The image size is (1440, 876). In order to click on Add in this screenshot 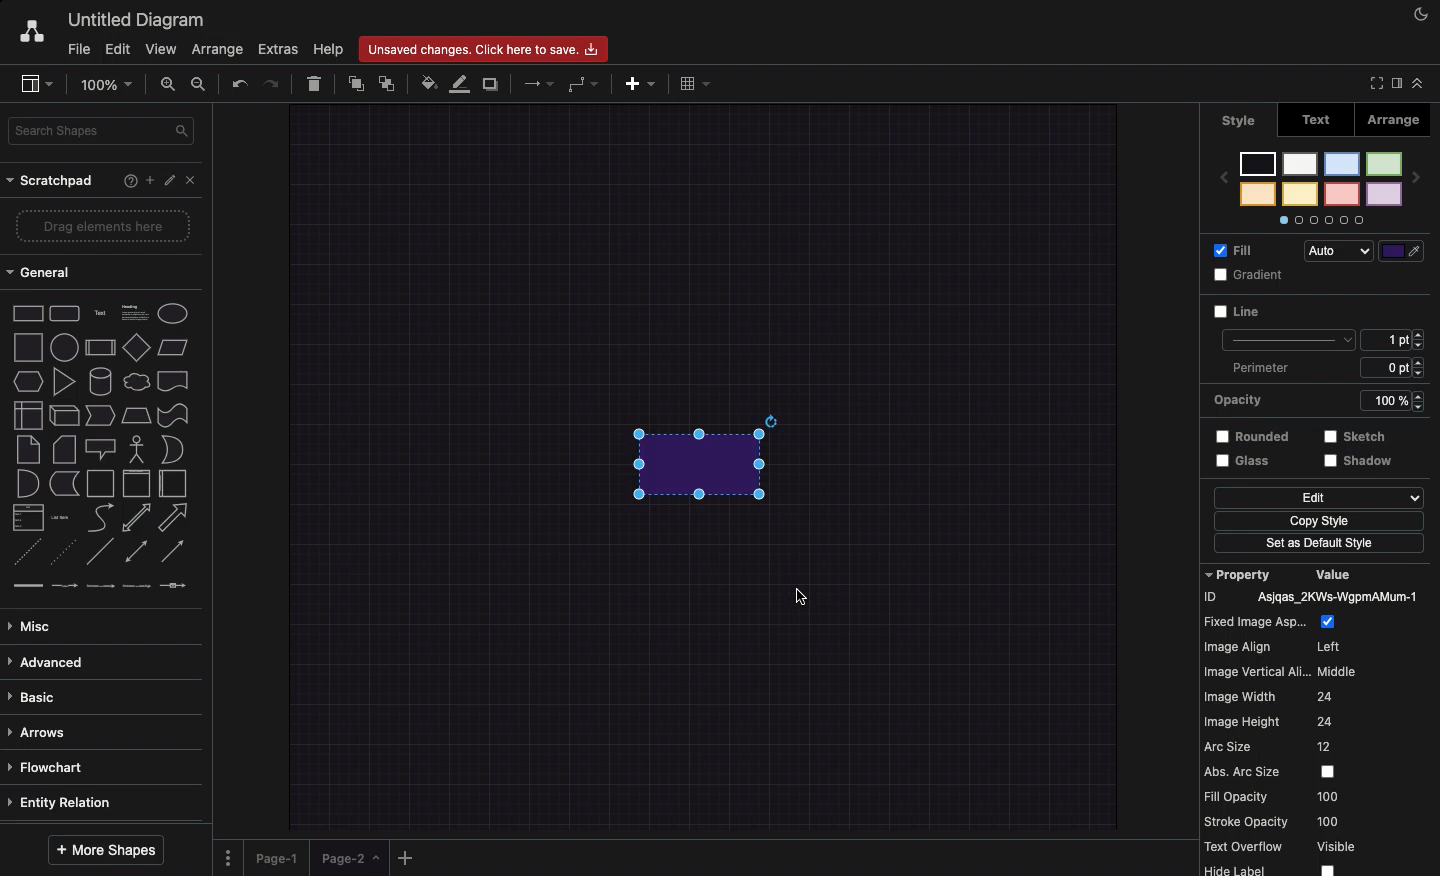, I will do `click(146, 180)`.